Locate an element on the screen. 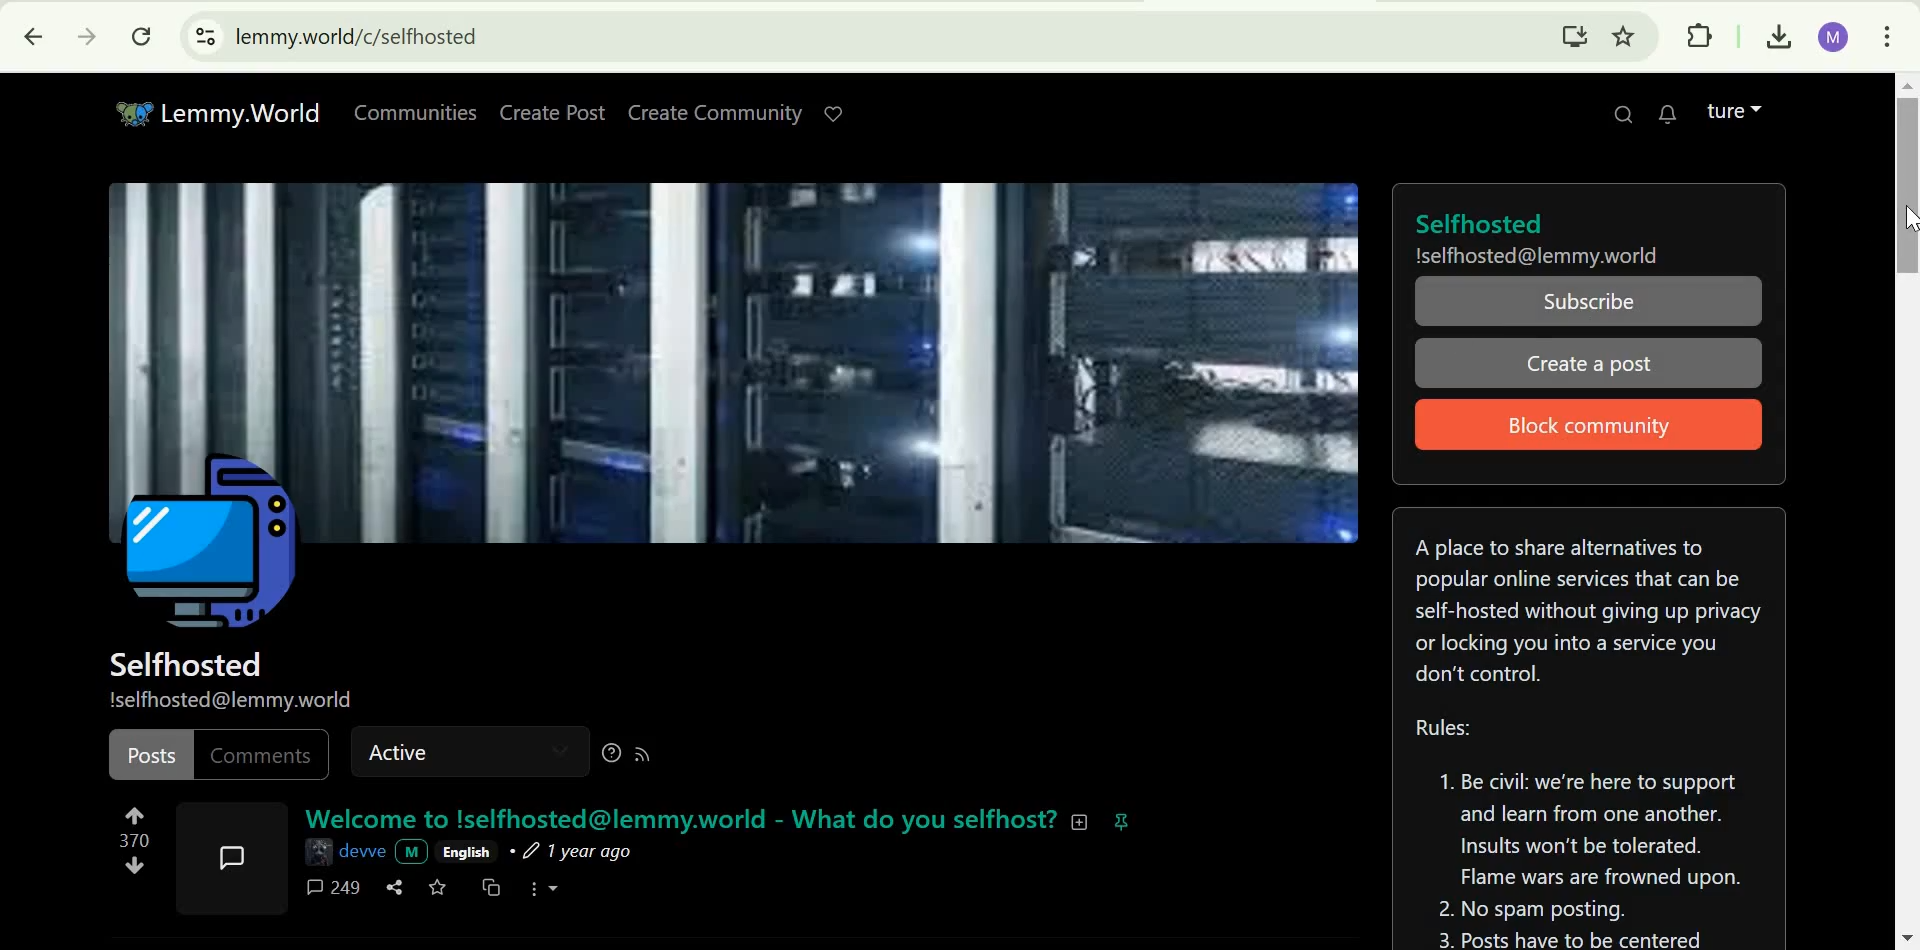  More is located at coordinates (545, 887).